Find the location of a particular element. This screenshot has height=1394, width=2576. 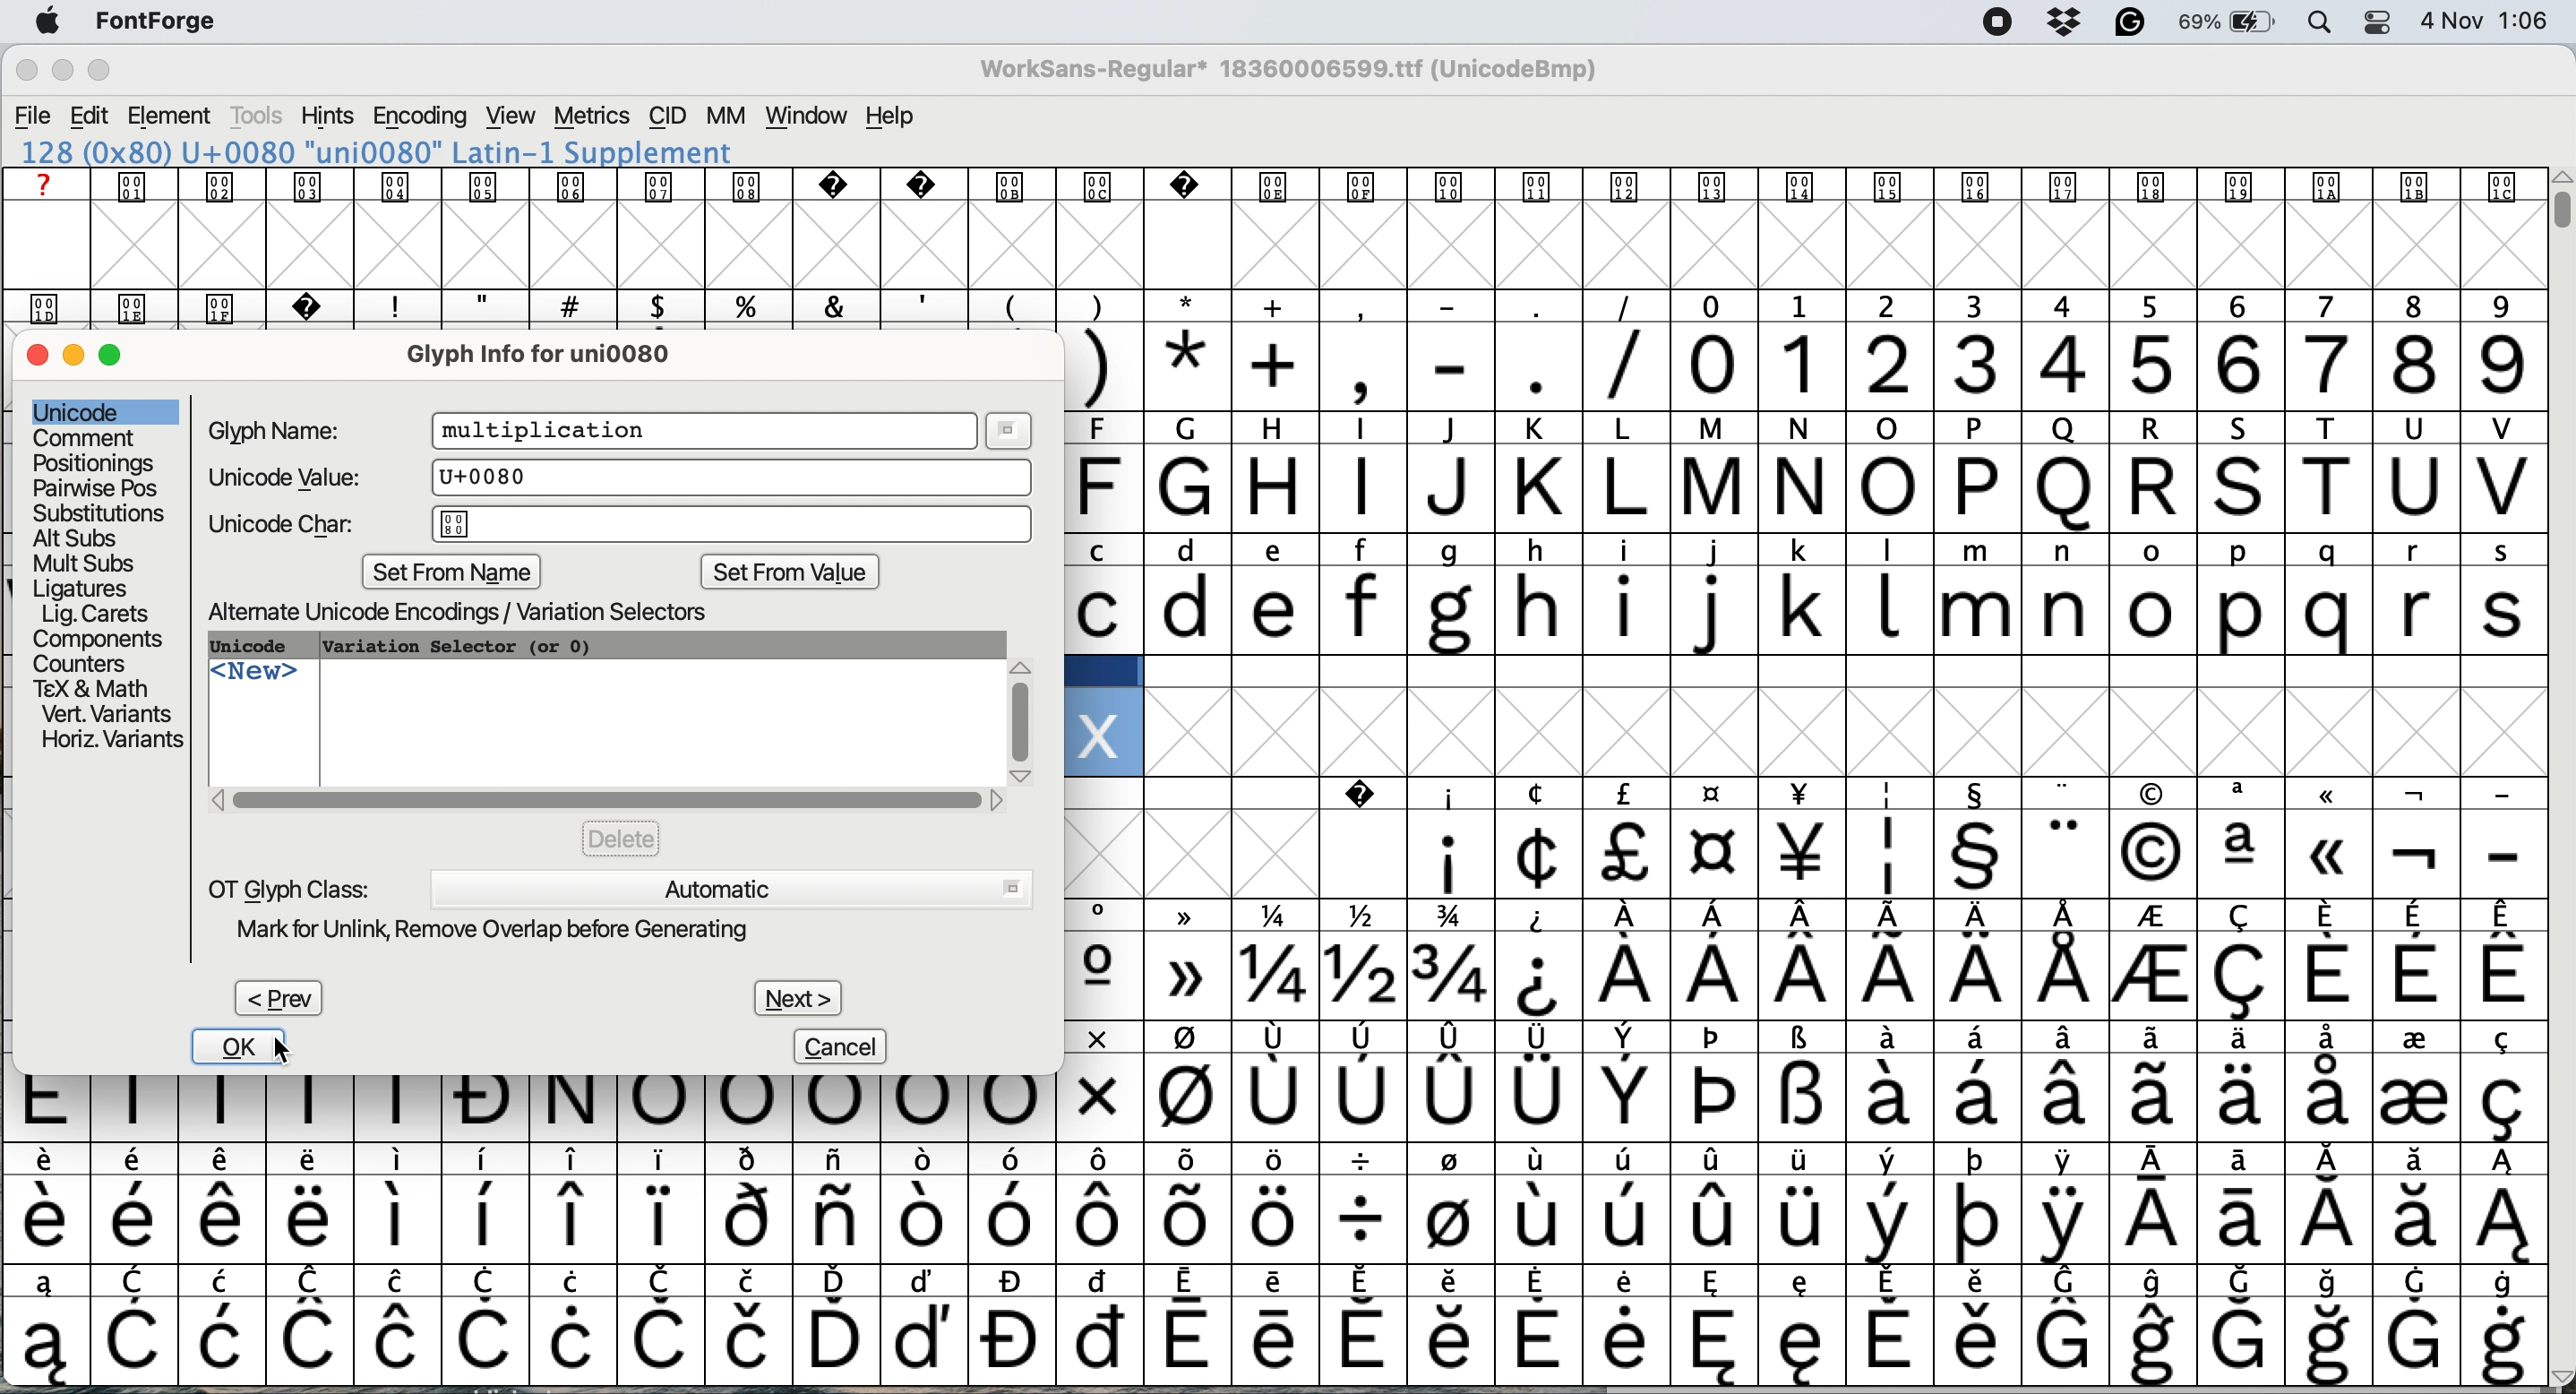

element is located at coordinates (174, 117).